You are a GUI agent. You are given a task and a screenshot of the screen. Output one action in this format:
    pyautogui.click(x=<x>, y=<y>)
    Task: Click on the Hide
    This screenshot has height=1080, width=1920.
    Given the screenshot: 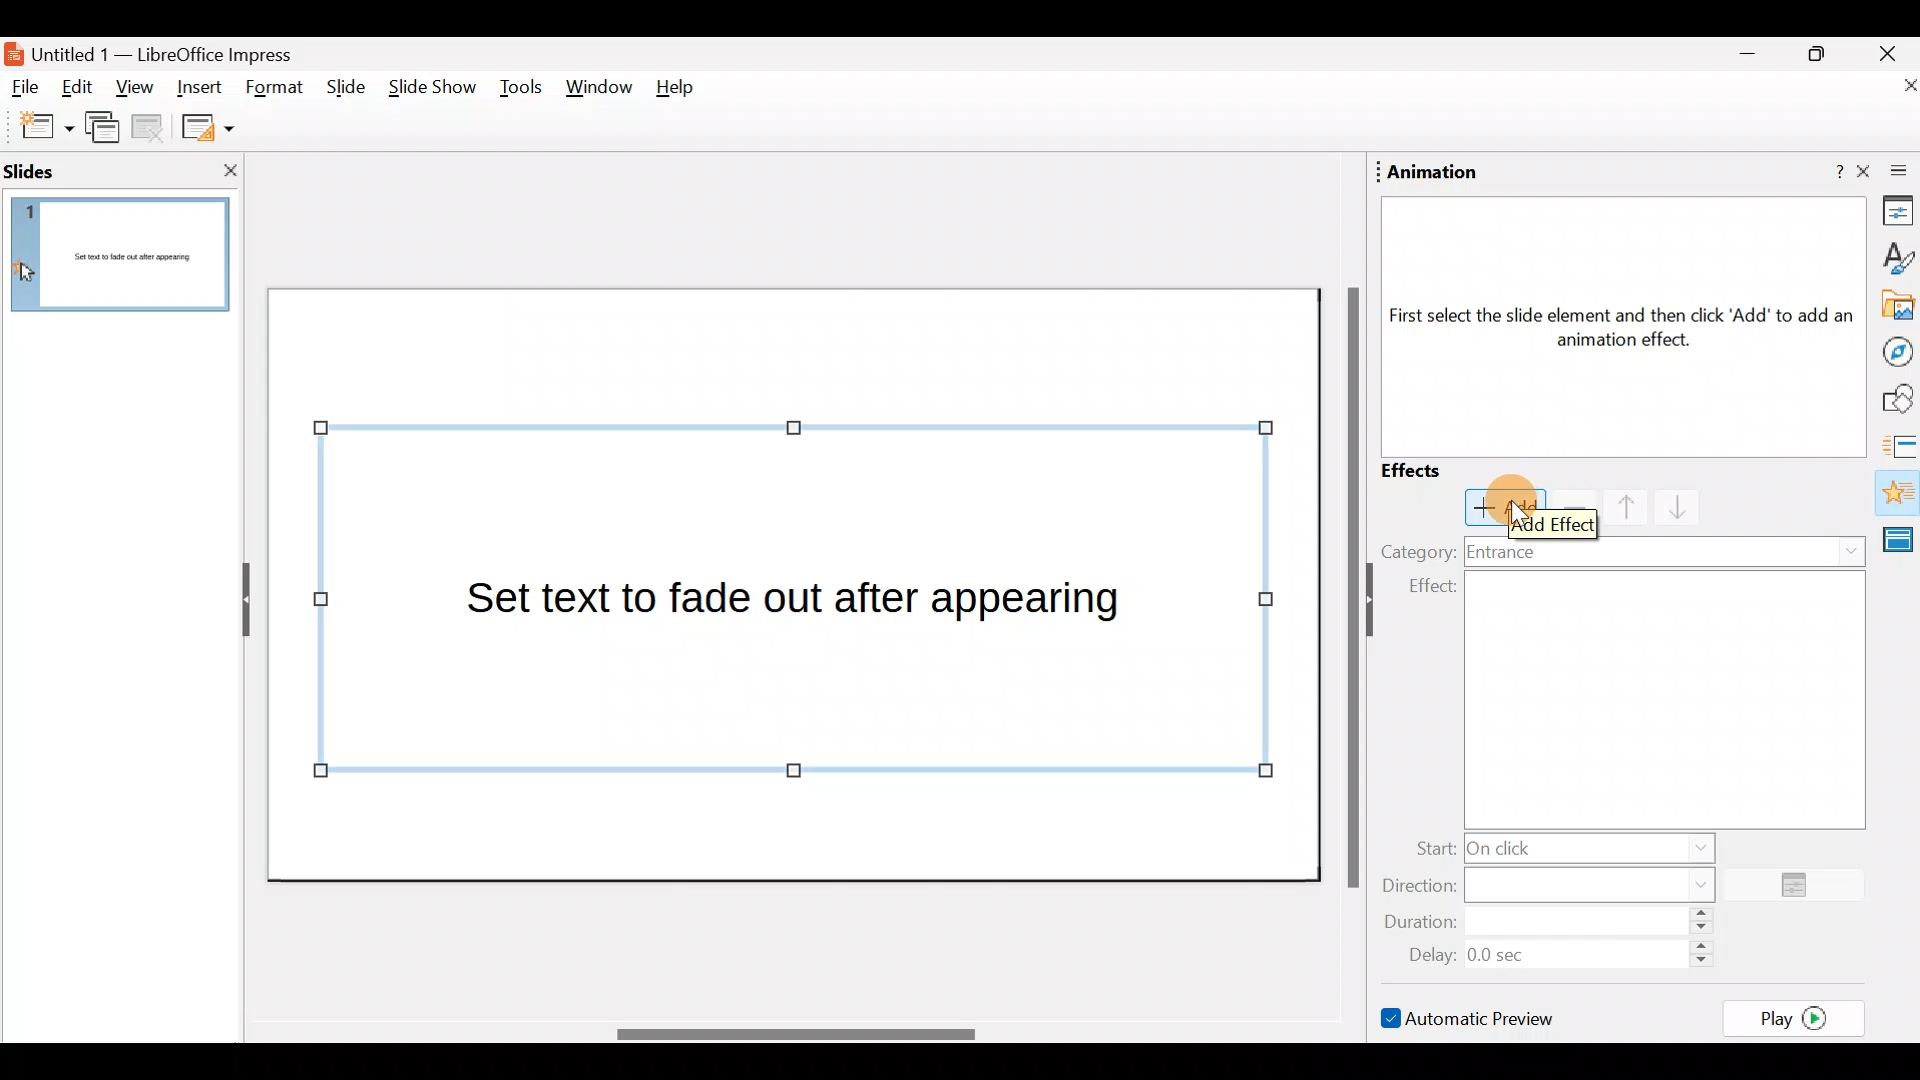 What is the action you would take?
    pyautogui.click(x=238, y=601)
    